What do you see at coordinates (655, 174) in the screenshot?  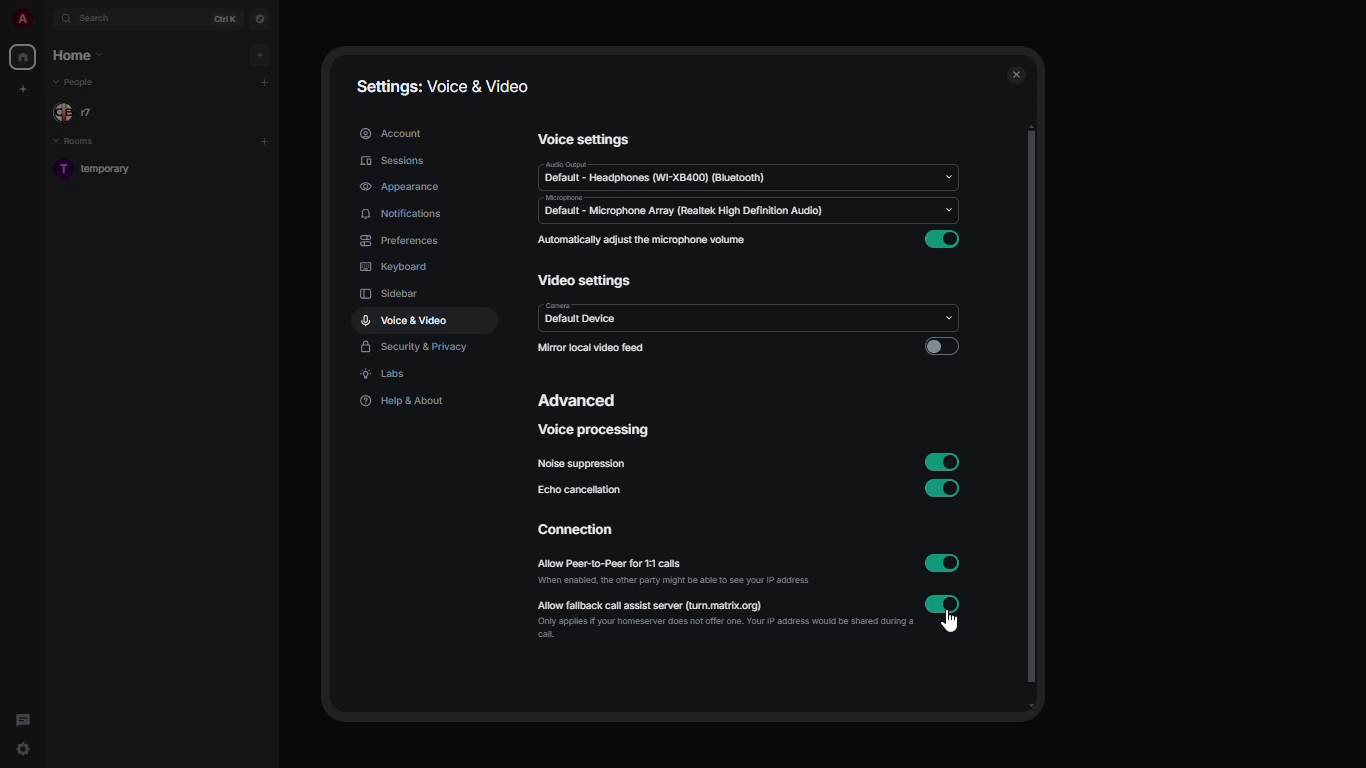 I see `audio default` at bounding box center [655, 174].